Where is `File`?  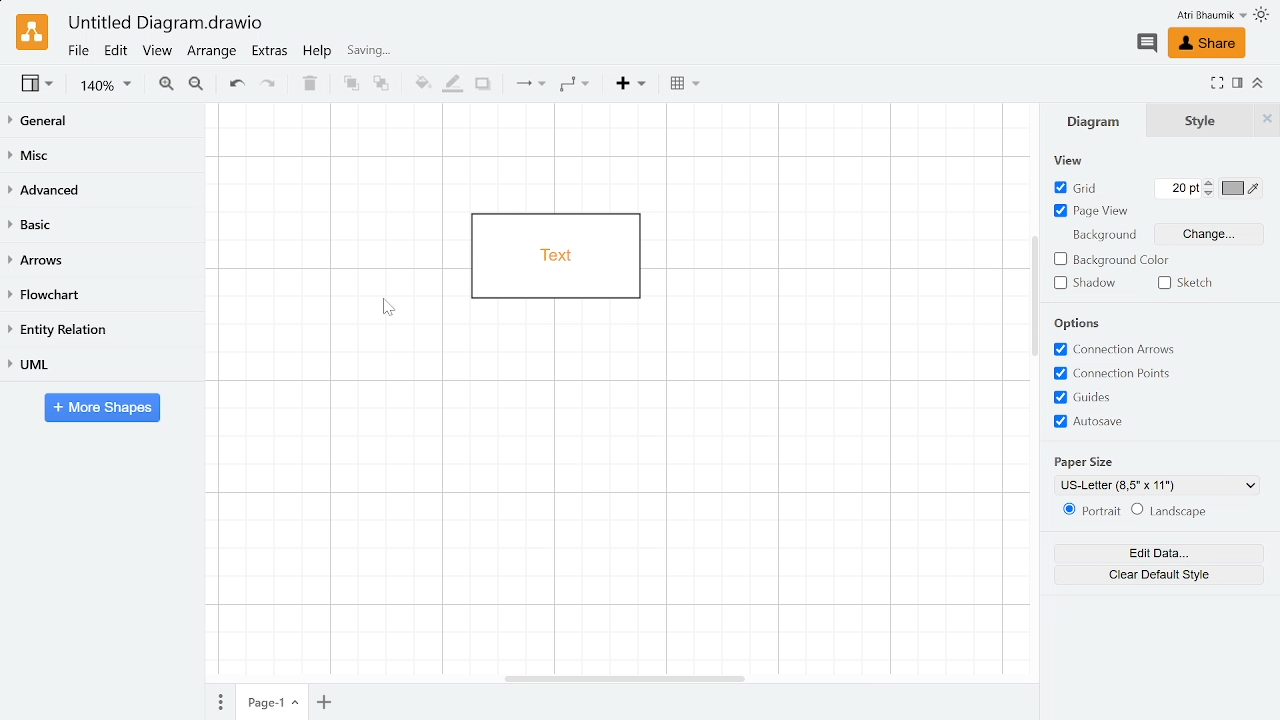 File is located at coordinates (77, 50).